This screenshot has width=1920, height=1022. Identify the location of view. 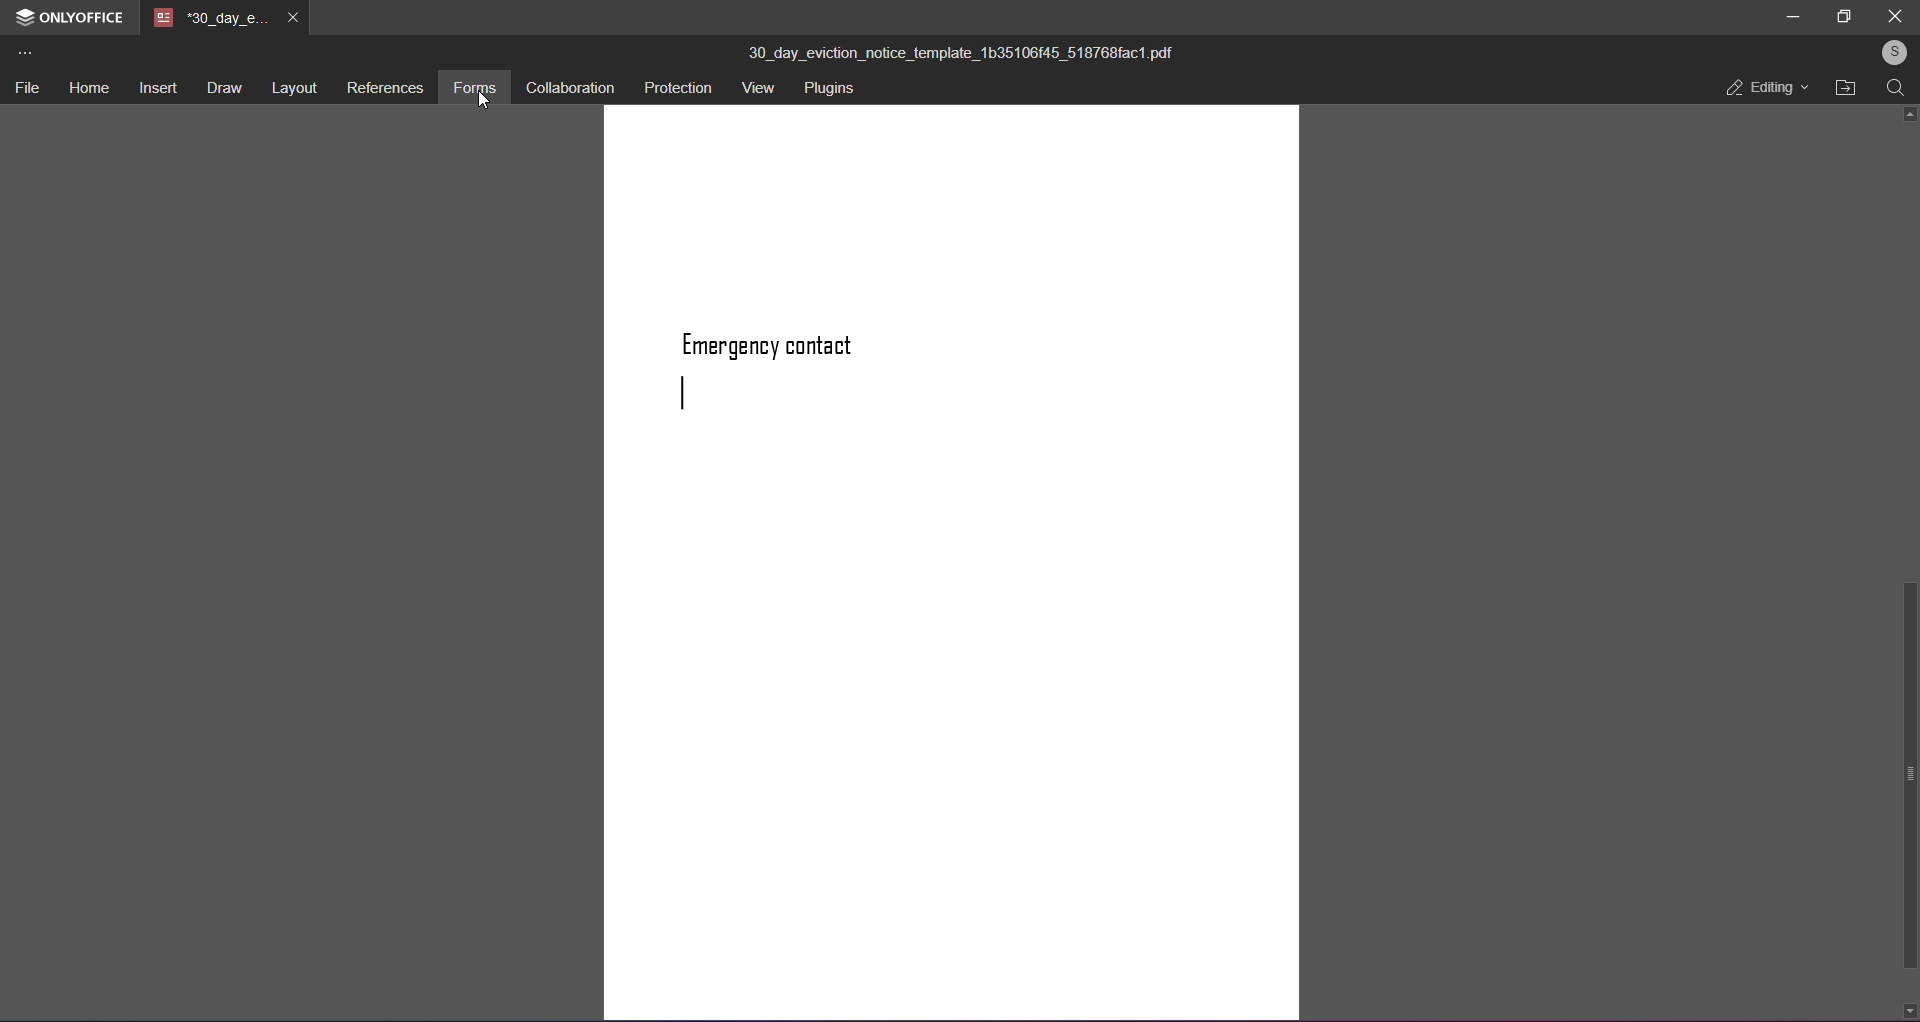
(758, 89).